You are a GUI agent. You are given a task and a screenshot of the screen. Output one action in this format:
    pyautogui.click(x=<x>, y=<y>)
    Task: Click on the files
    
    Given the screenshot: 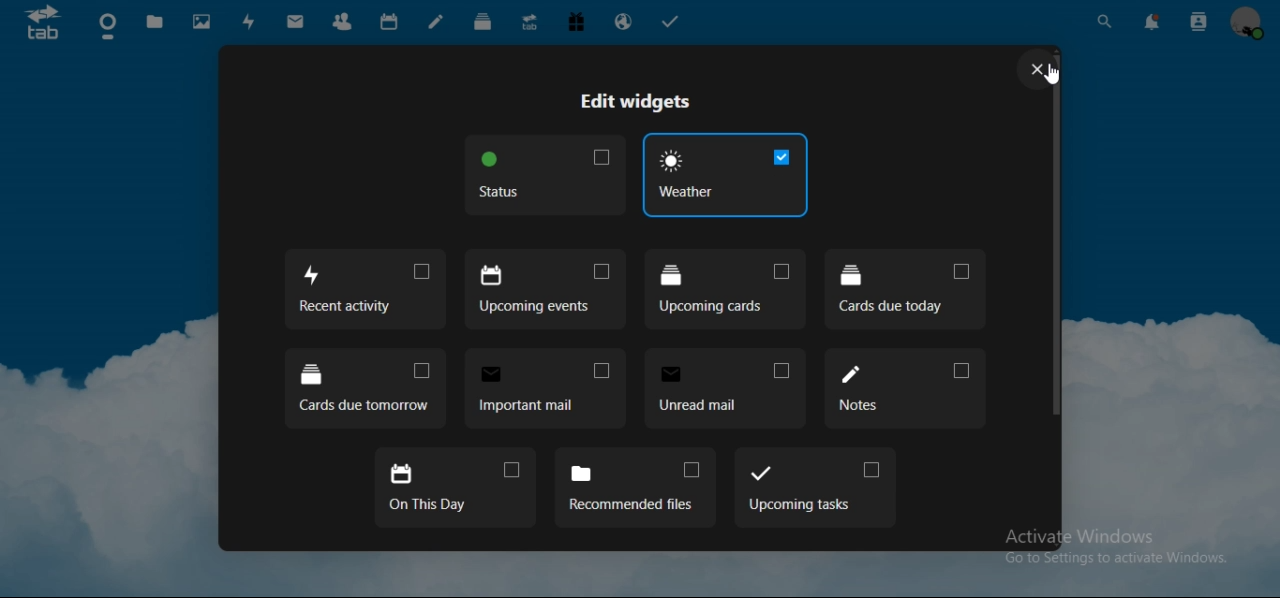 What is the action you would take?
    pyautogui.click(x=154, y=22)
    